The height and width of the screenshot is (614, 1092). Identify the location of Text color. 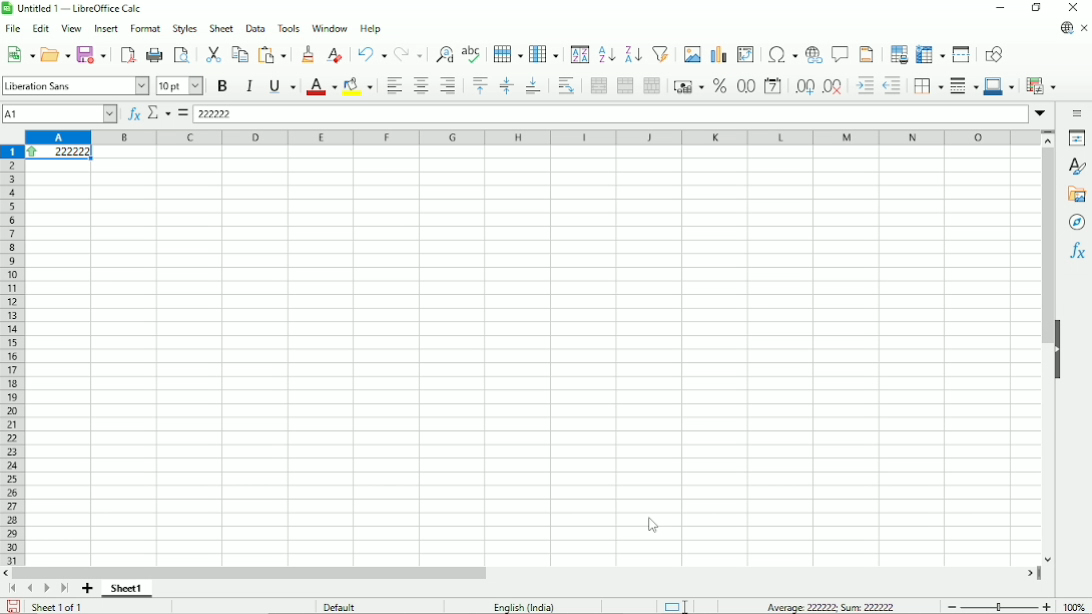
(321, 86).